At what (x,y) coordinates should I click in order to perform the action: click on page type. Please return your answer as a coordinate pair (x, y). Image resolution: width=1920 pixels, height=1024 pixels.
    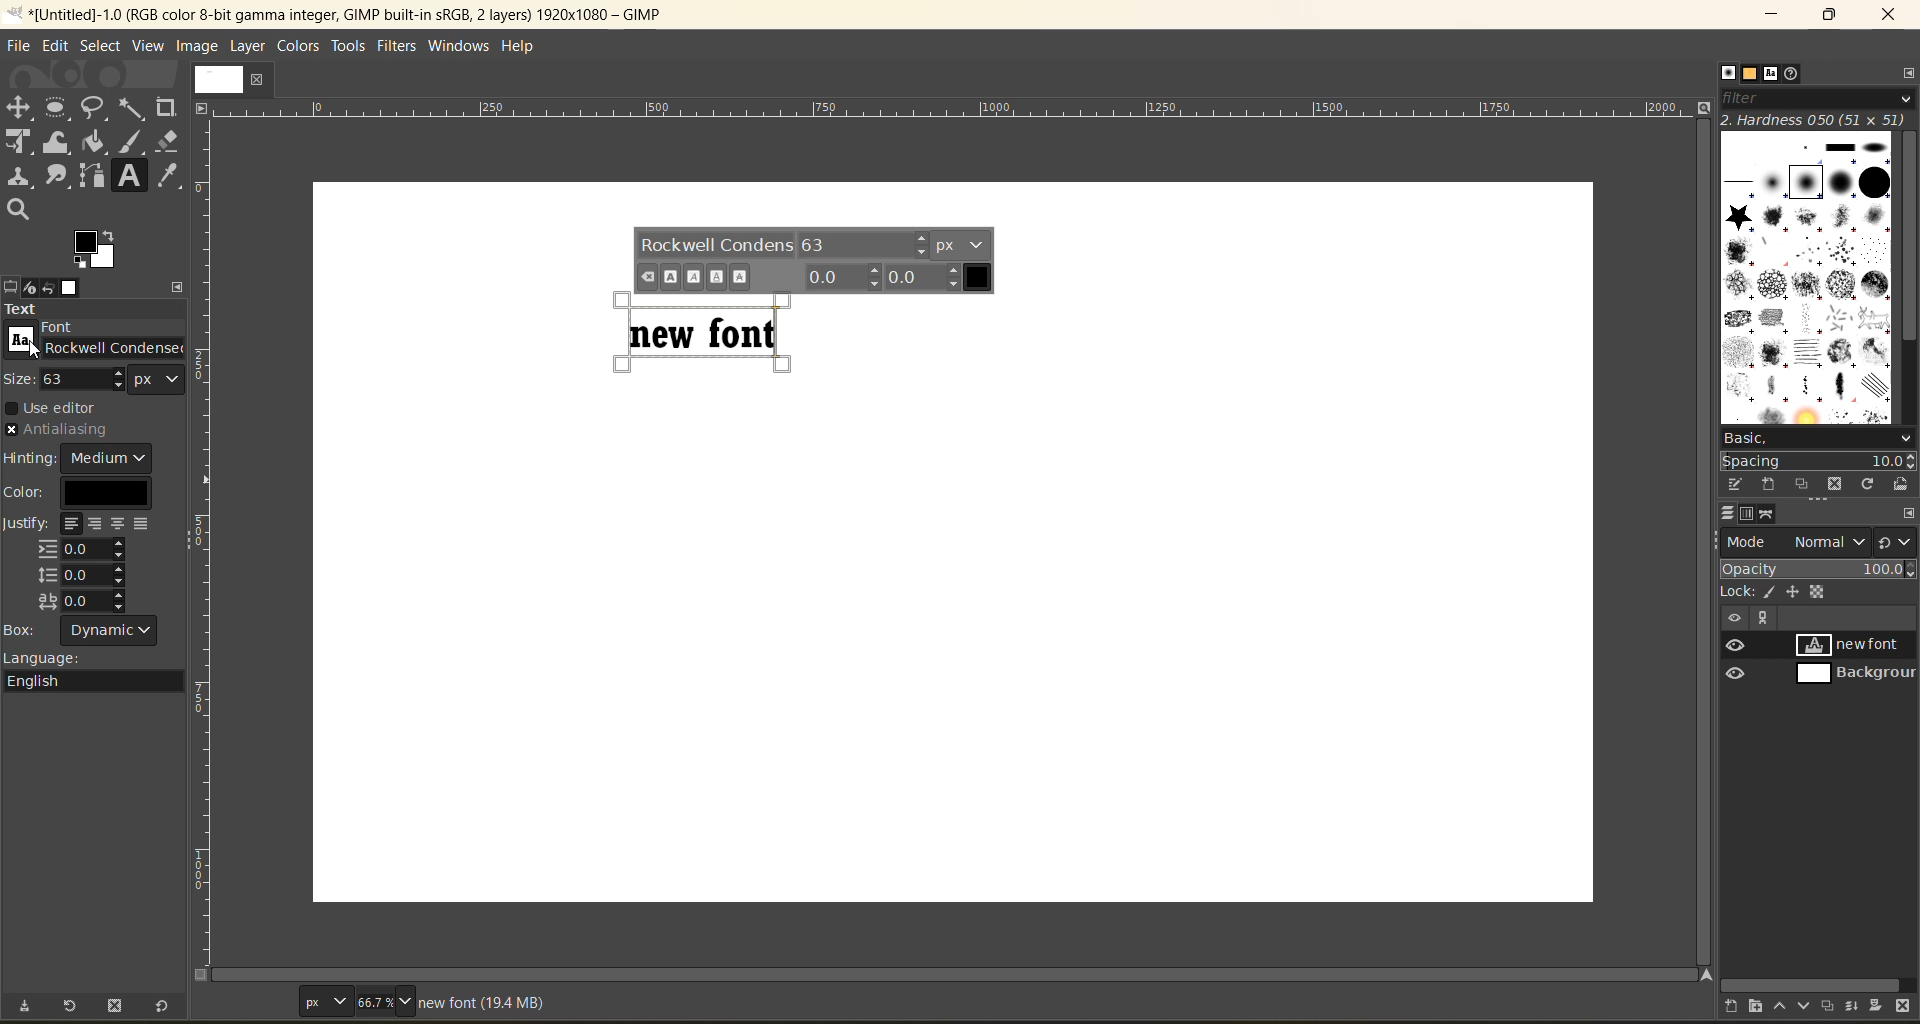
    Looking at the image, I should click on (323, 998).